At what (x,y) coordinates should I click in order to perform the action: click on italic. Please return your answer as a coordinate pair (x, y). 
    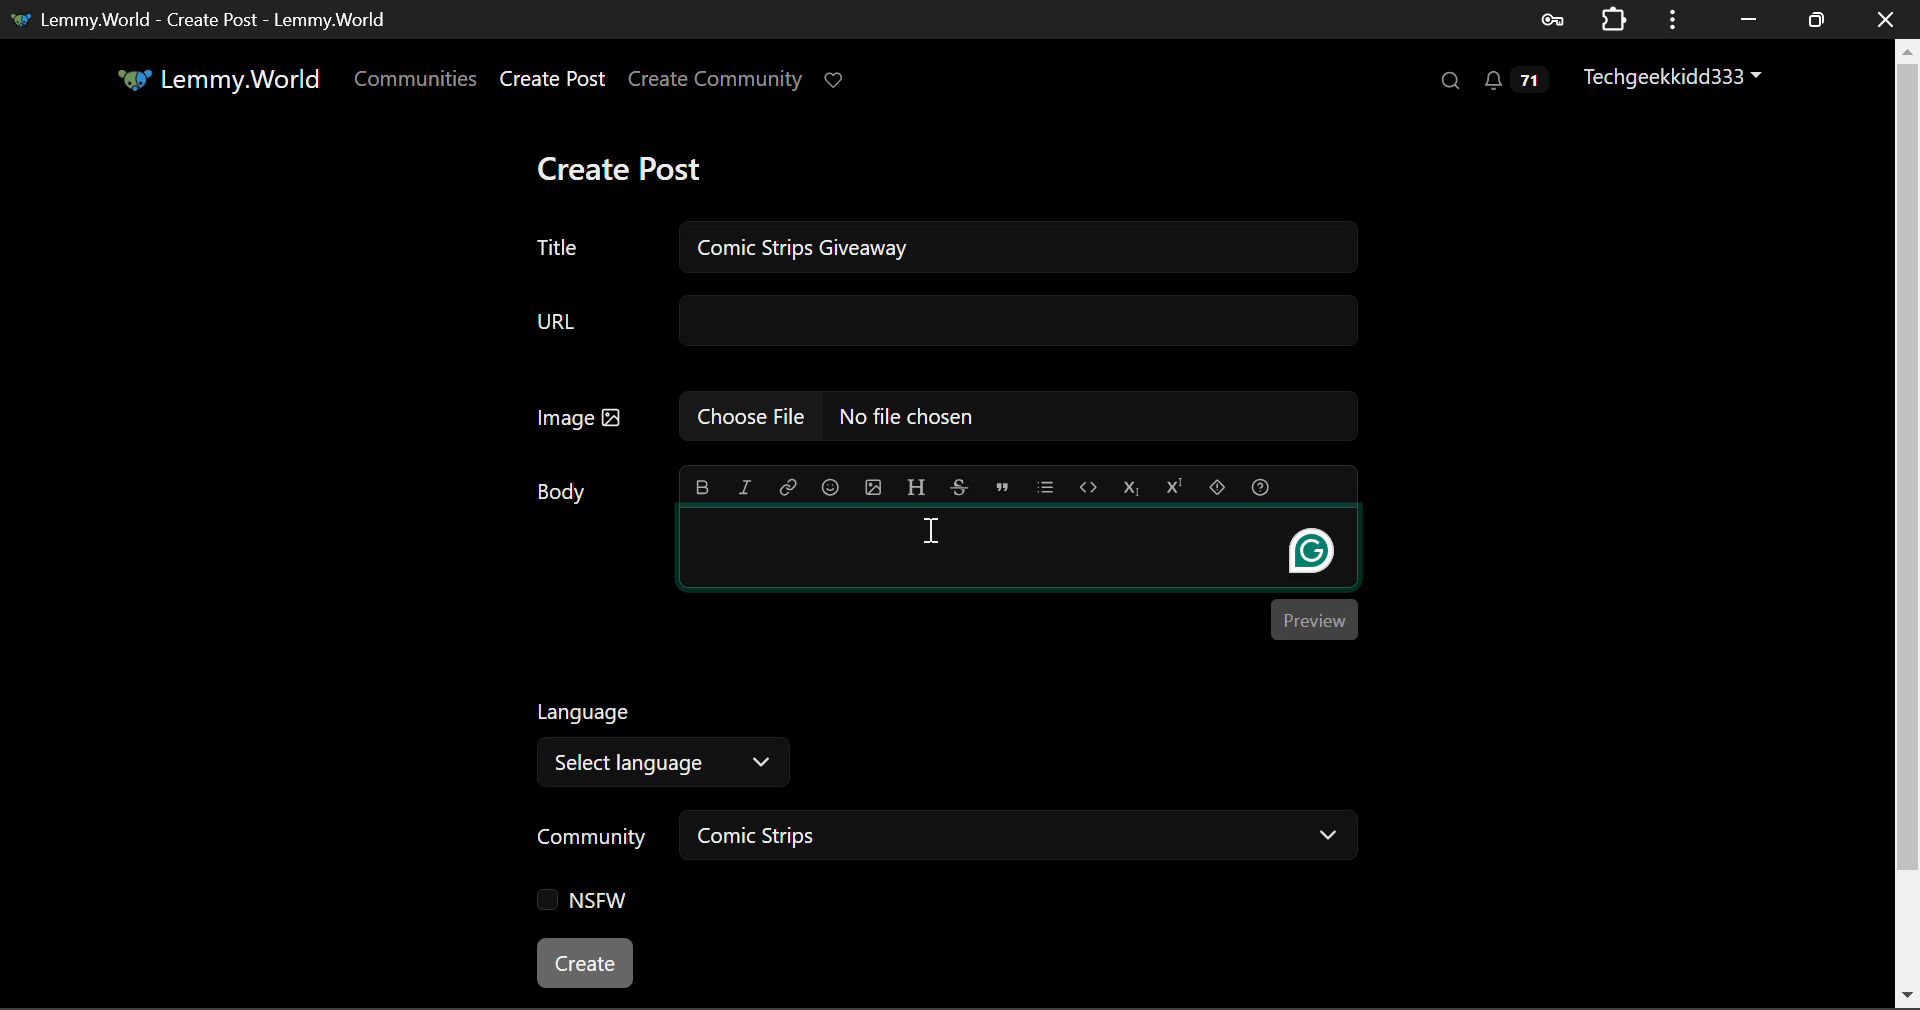
    Looking at the image, I should click on (748, 482).